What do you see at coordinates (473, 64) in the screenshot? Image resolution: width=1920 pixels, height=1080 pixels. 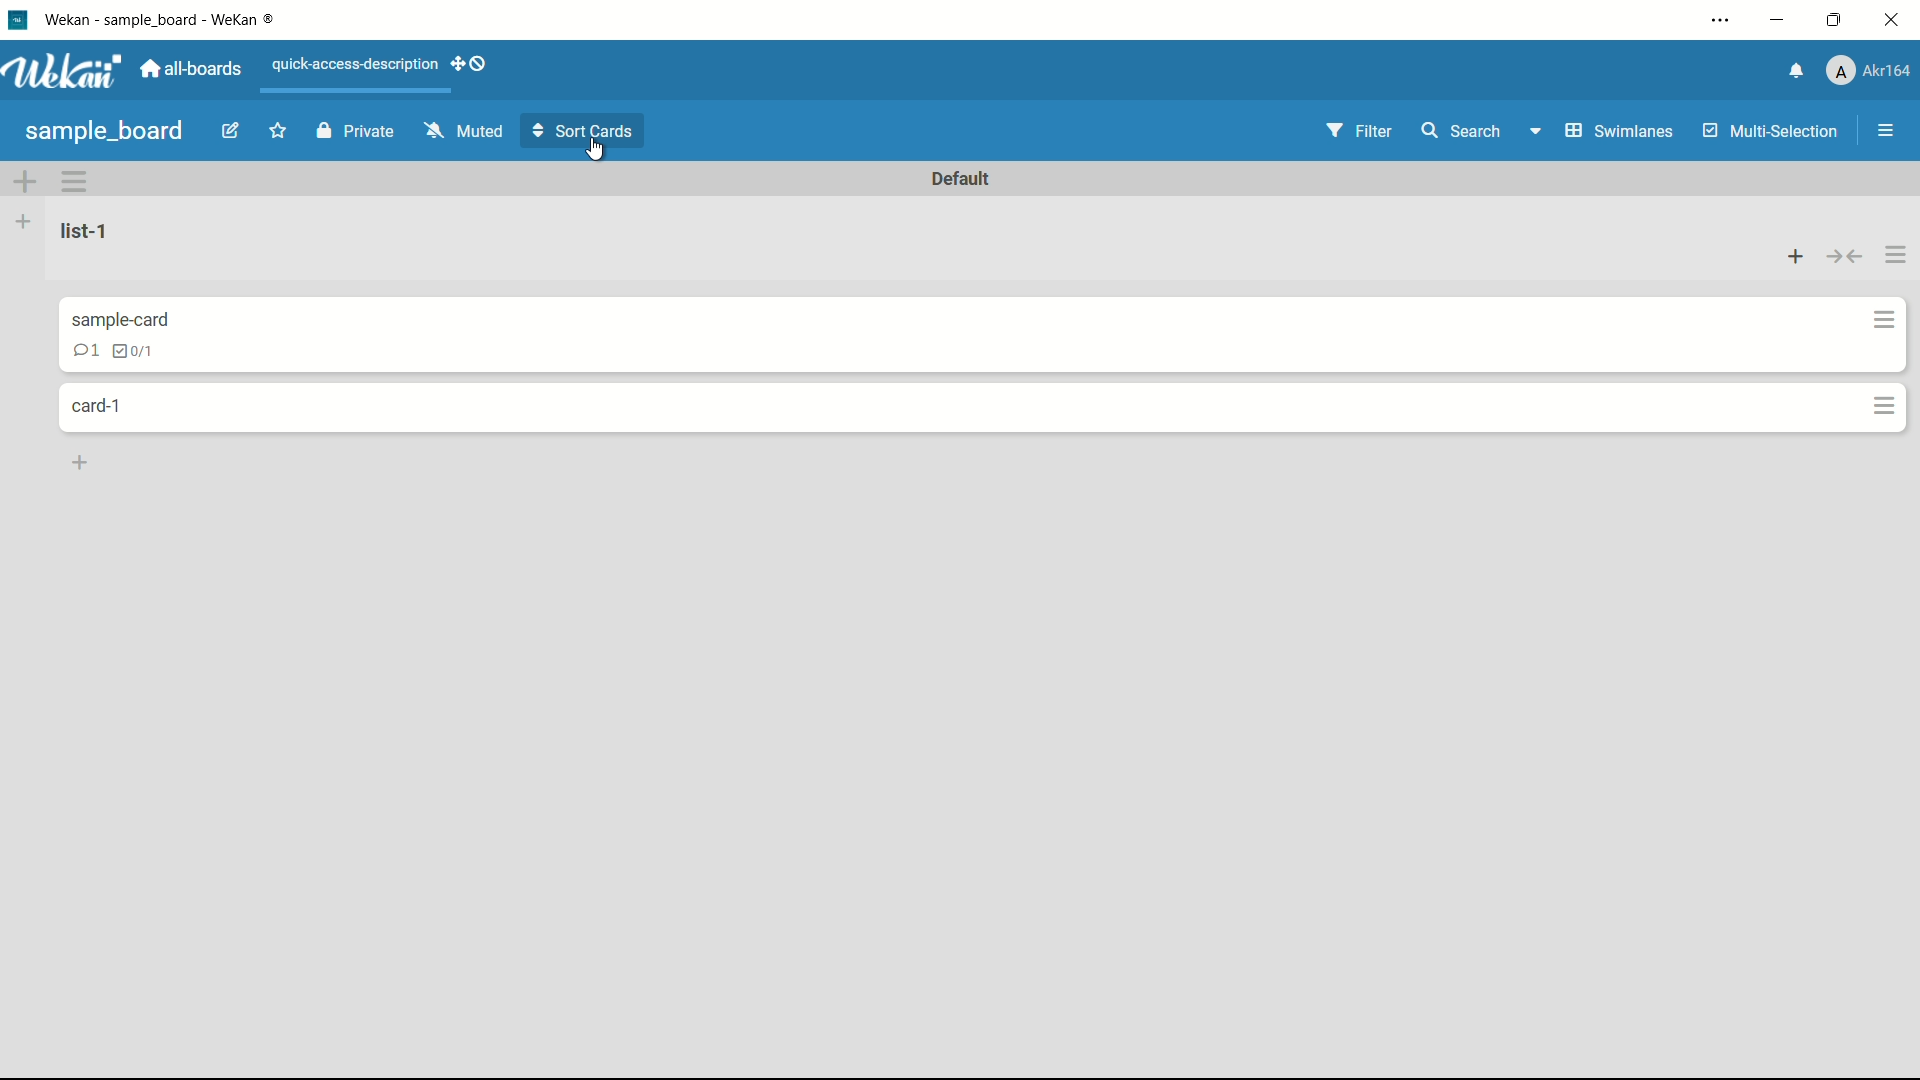 I see `show-desktop-drag-handles` at bounding box center [473, 64].